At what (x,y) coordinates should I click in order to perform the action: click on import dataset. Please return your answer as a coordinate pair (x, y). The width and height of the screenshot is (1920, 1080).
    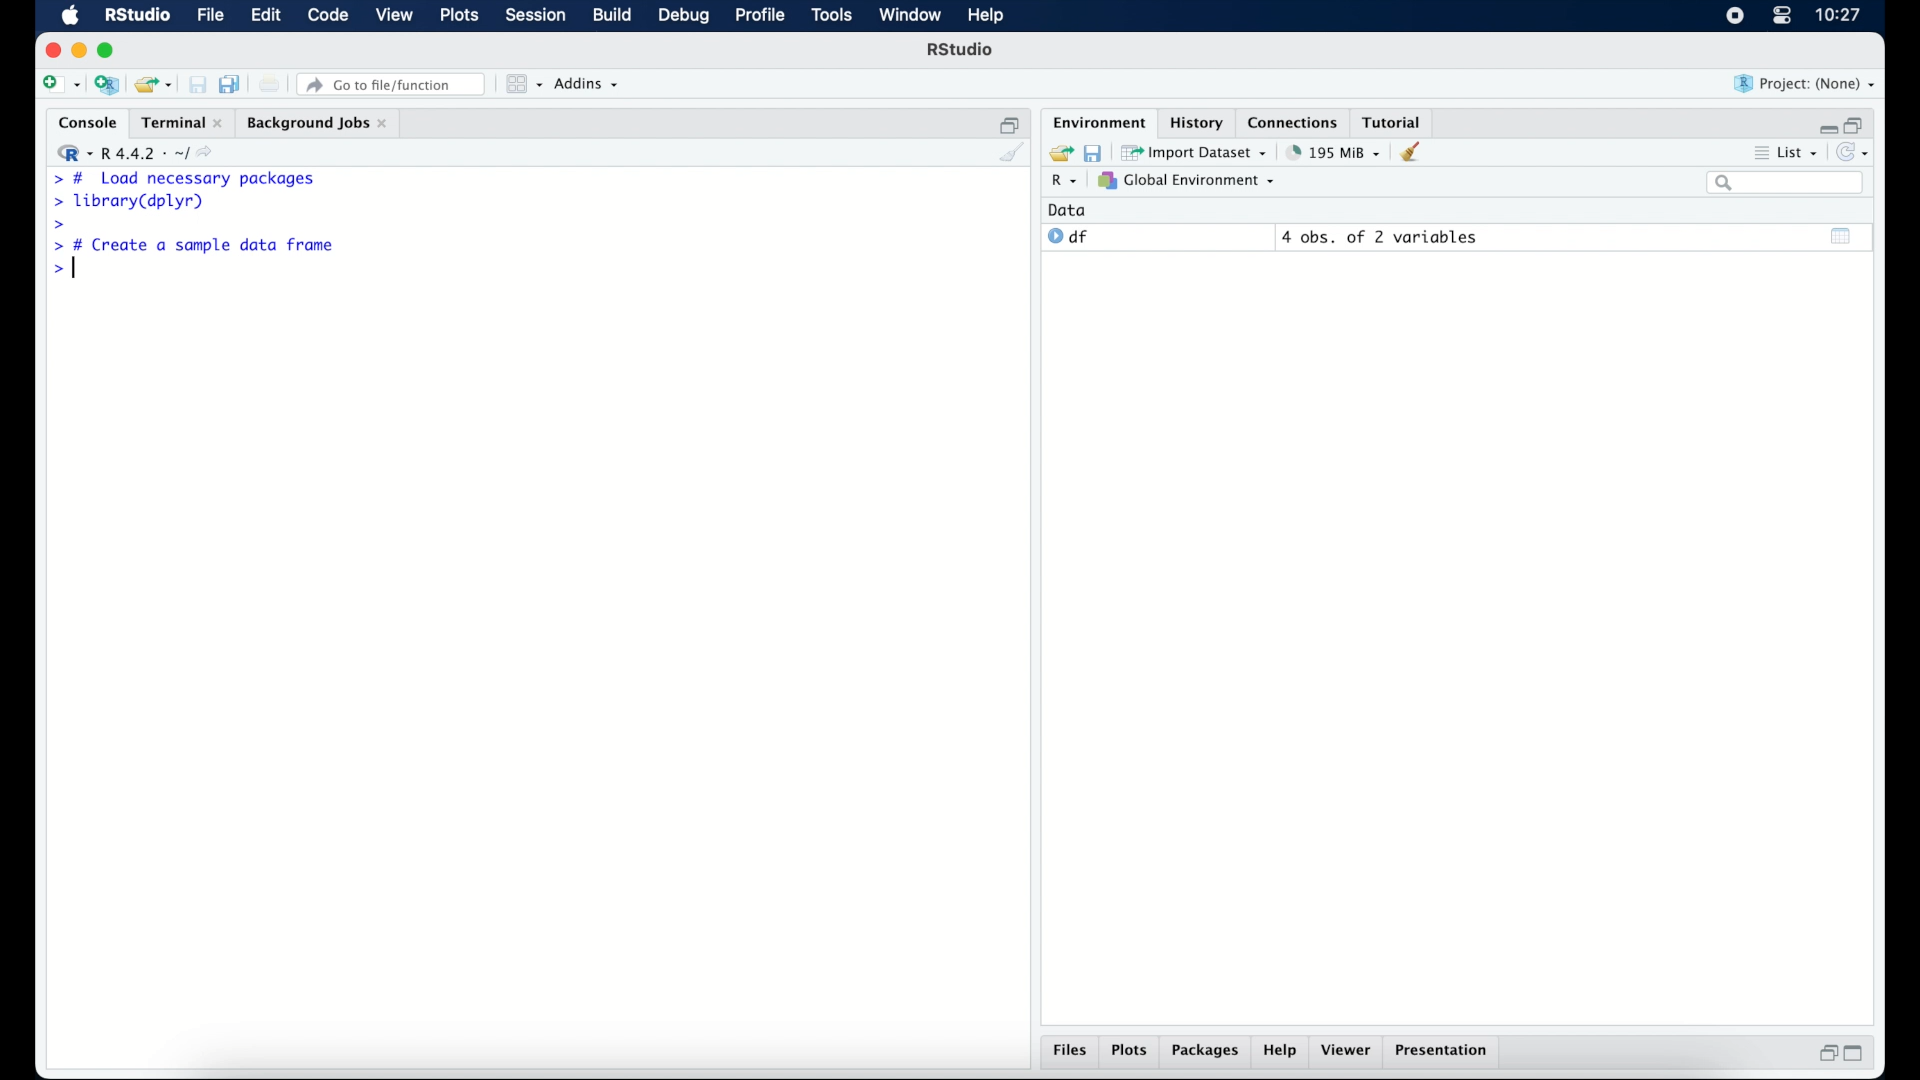
    Looking at the image, I should click on (1196, 151).